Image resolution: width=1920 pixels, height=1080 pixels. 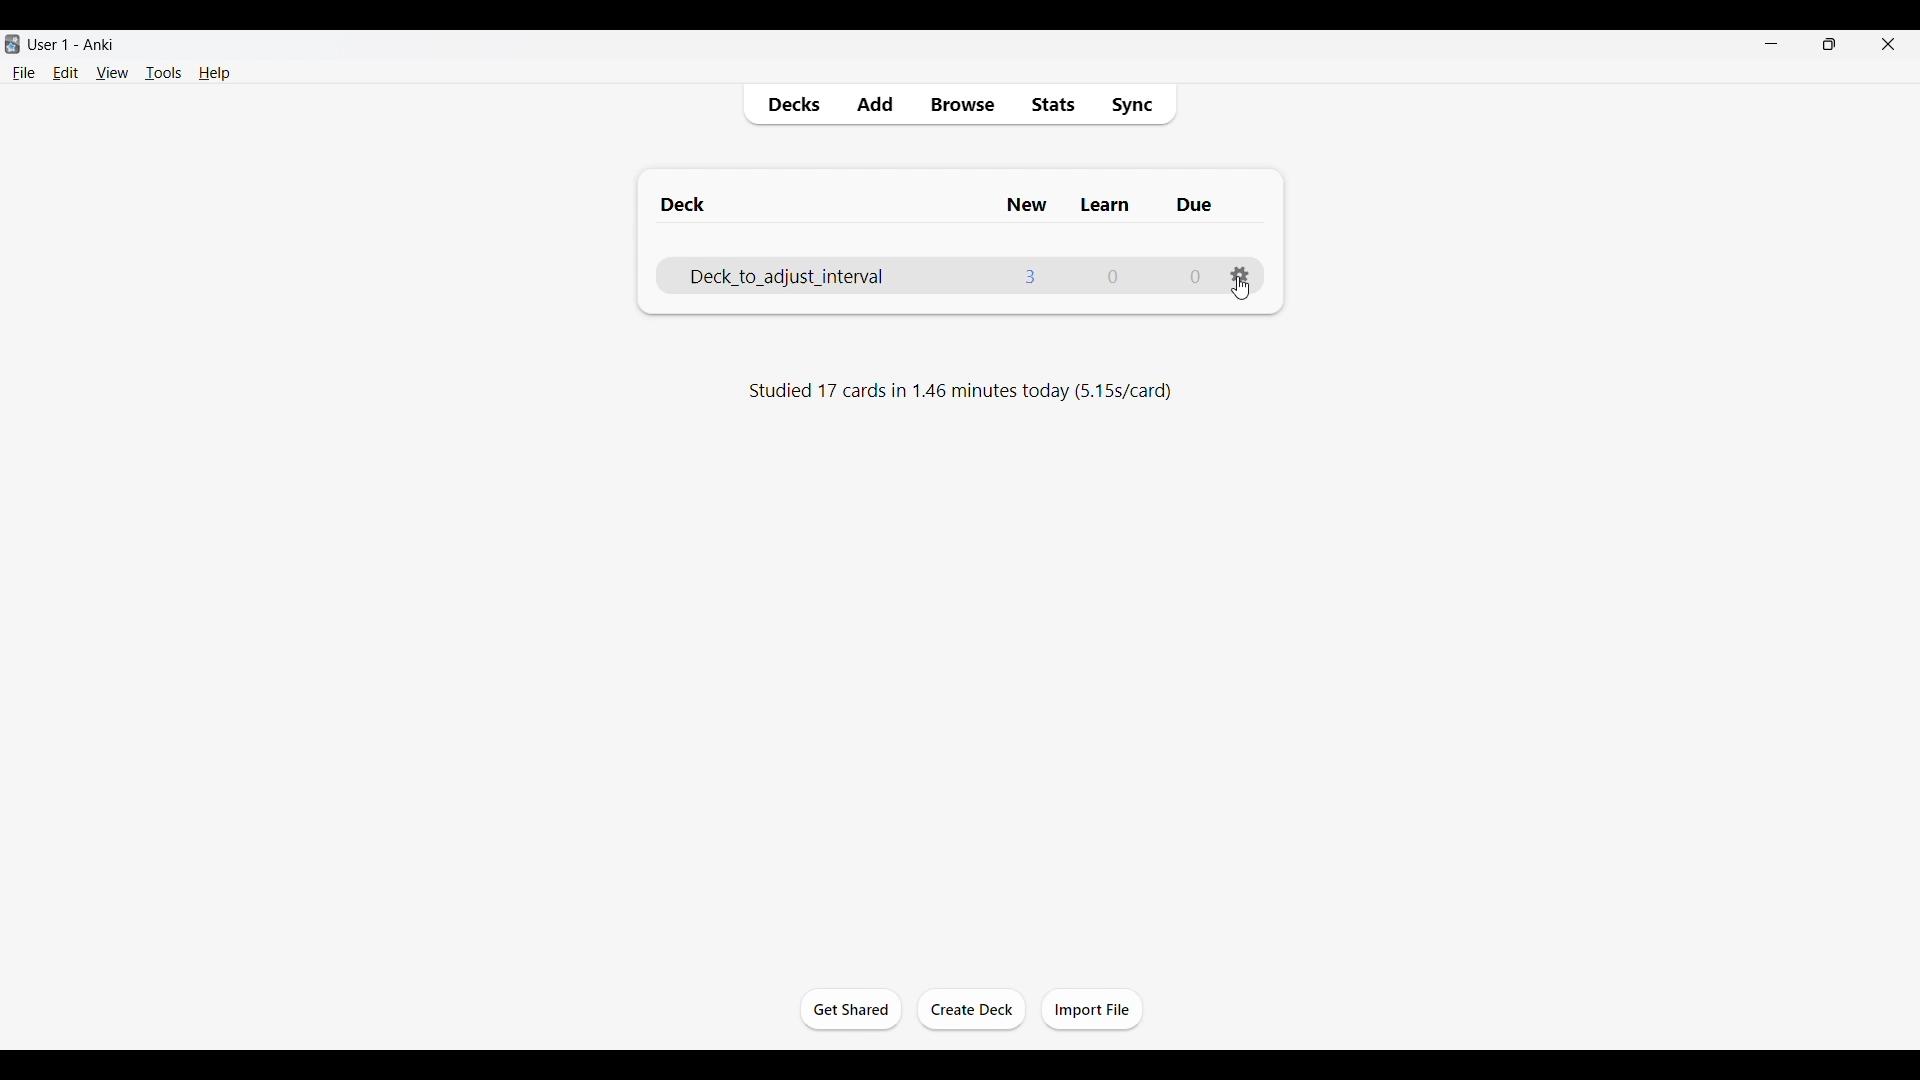 I want to click on New column, so click(x=1027, y=208).